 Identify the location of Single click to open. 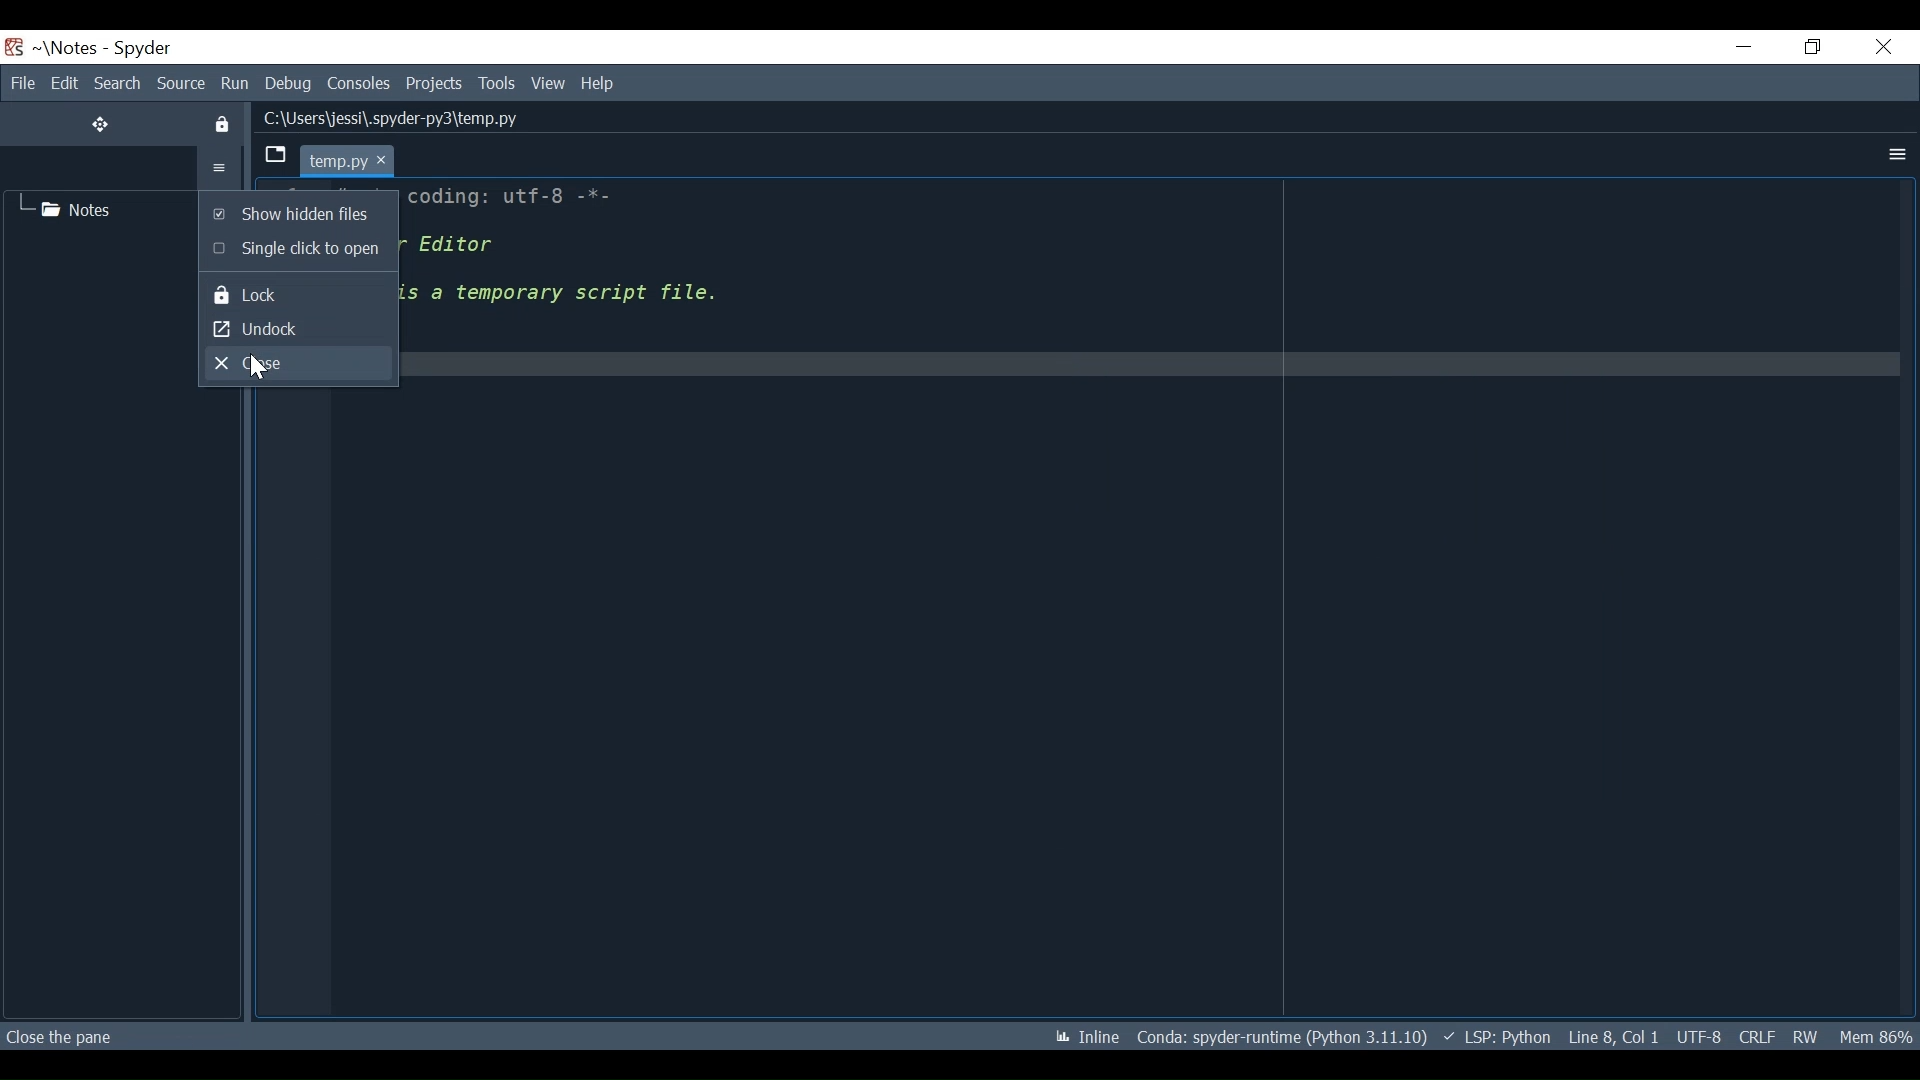
(296, 250).